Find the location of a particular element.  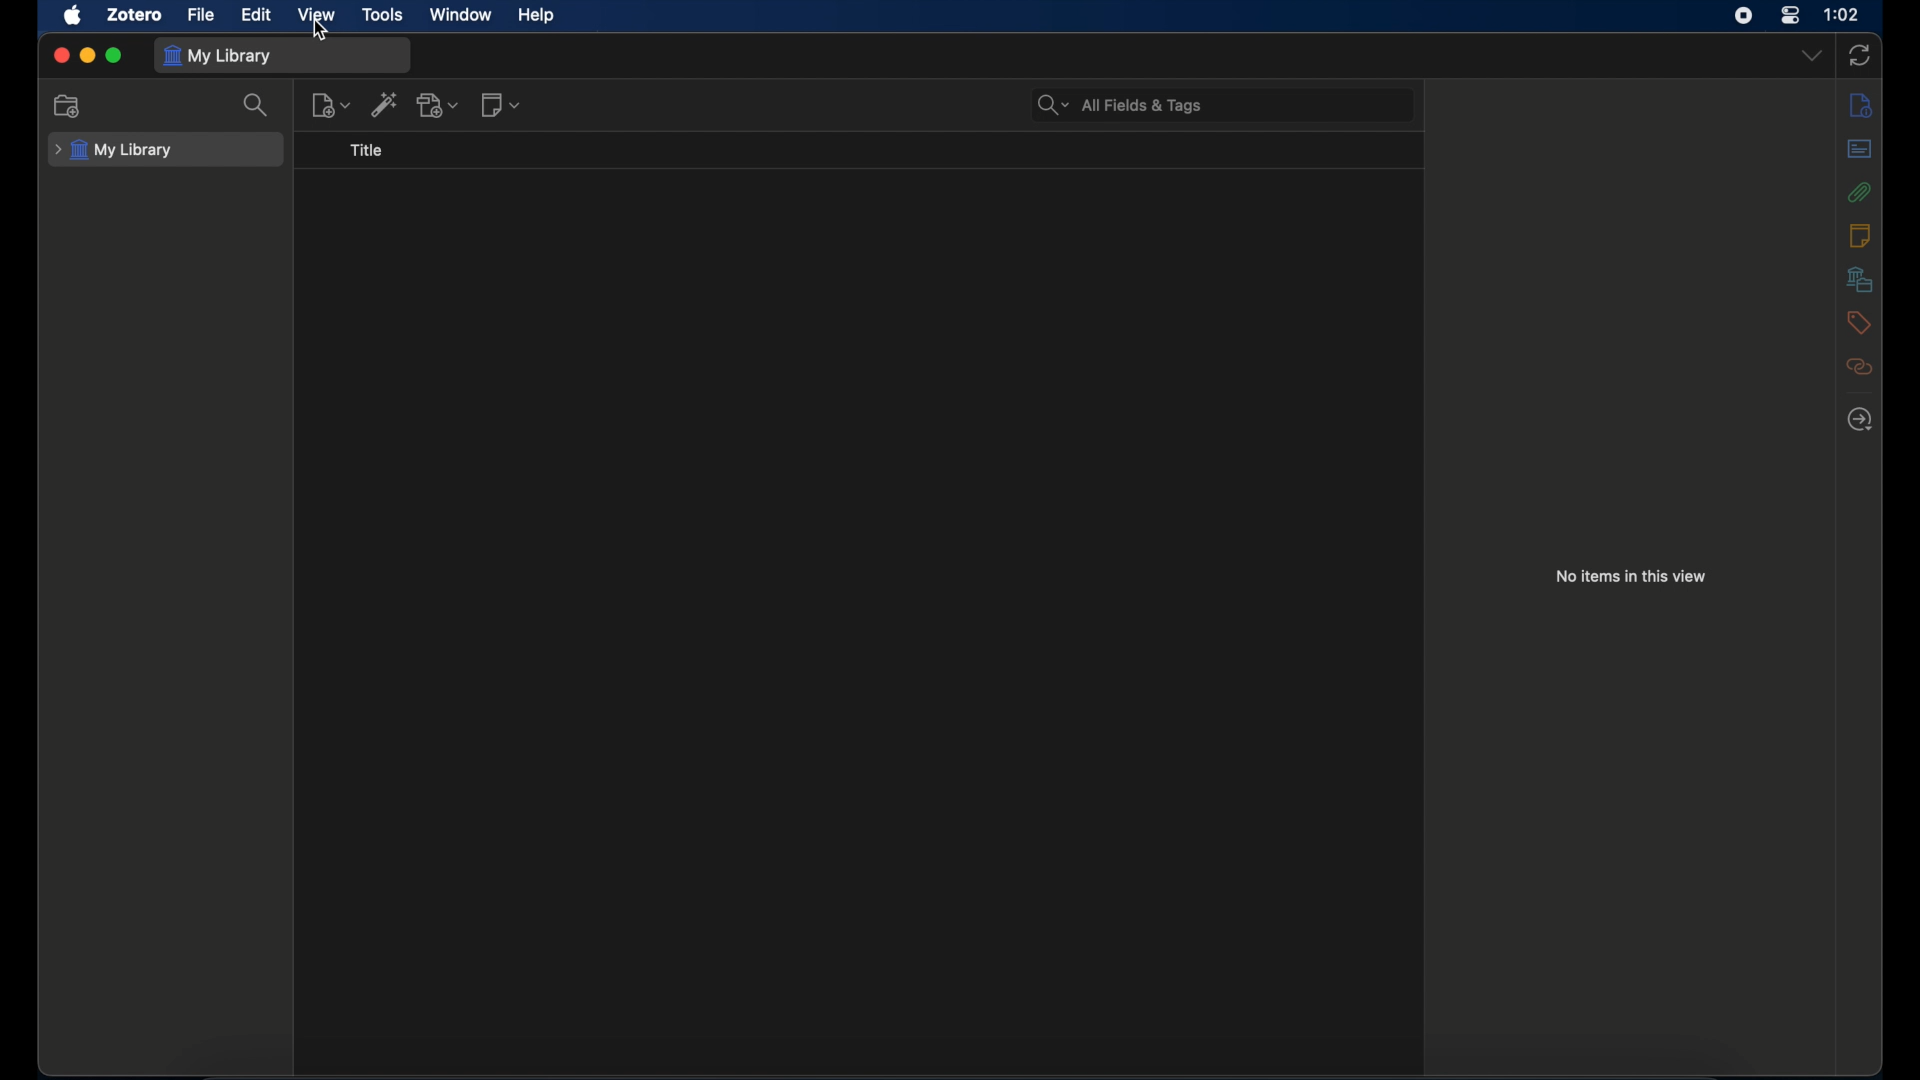

time is located at coordinates (1842, 13).